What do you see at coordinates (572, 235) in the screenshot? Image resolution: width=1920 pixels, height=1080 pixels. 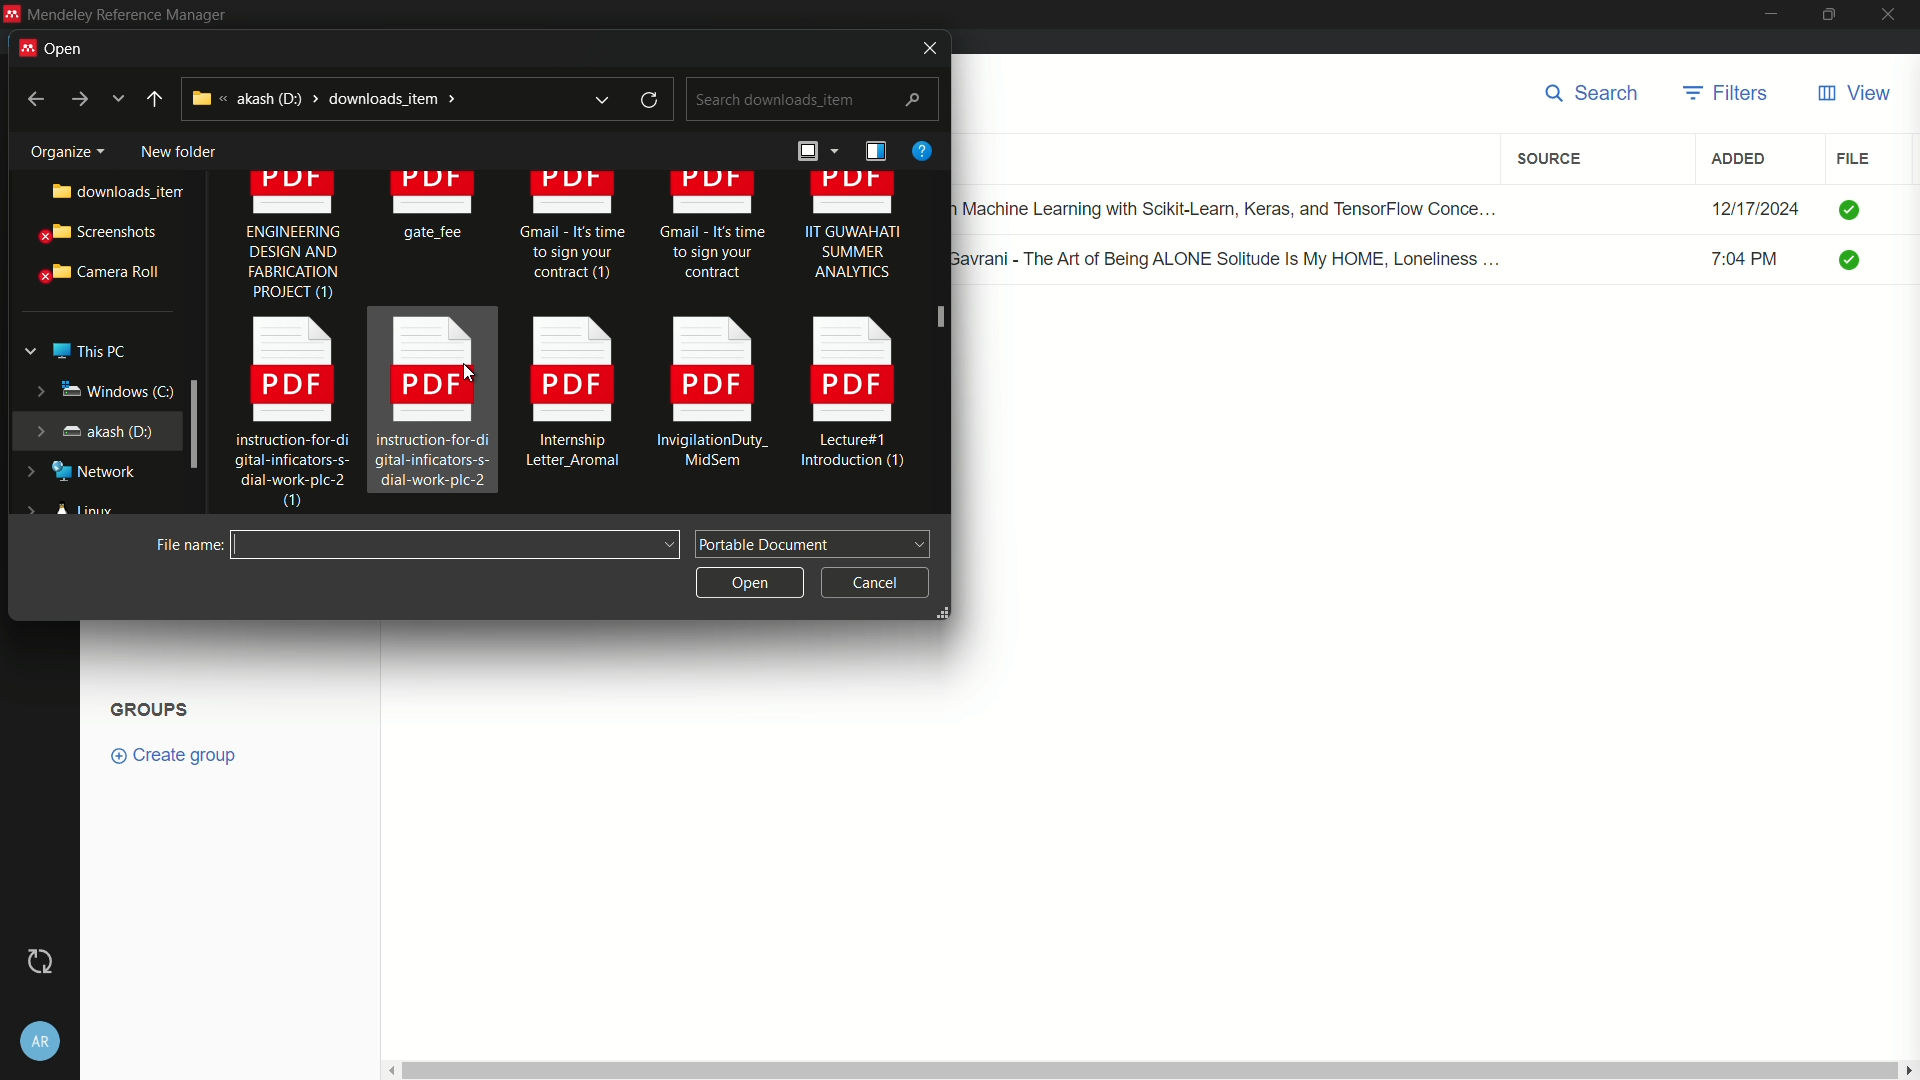 I see `Gmail - It's time
to sign your
contract (1)` at bounding box center [572, 235].